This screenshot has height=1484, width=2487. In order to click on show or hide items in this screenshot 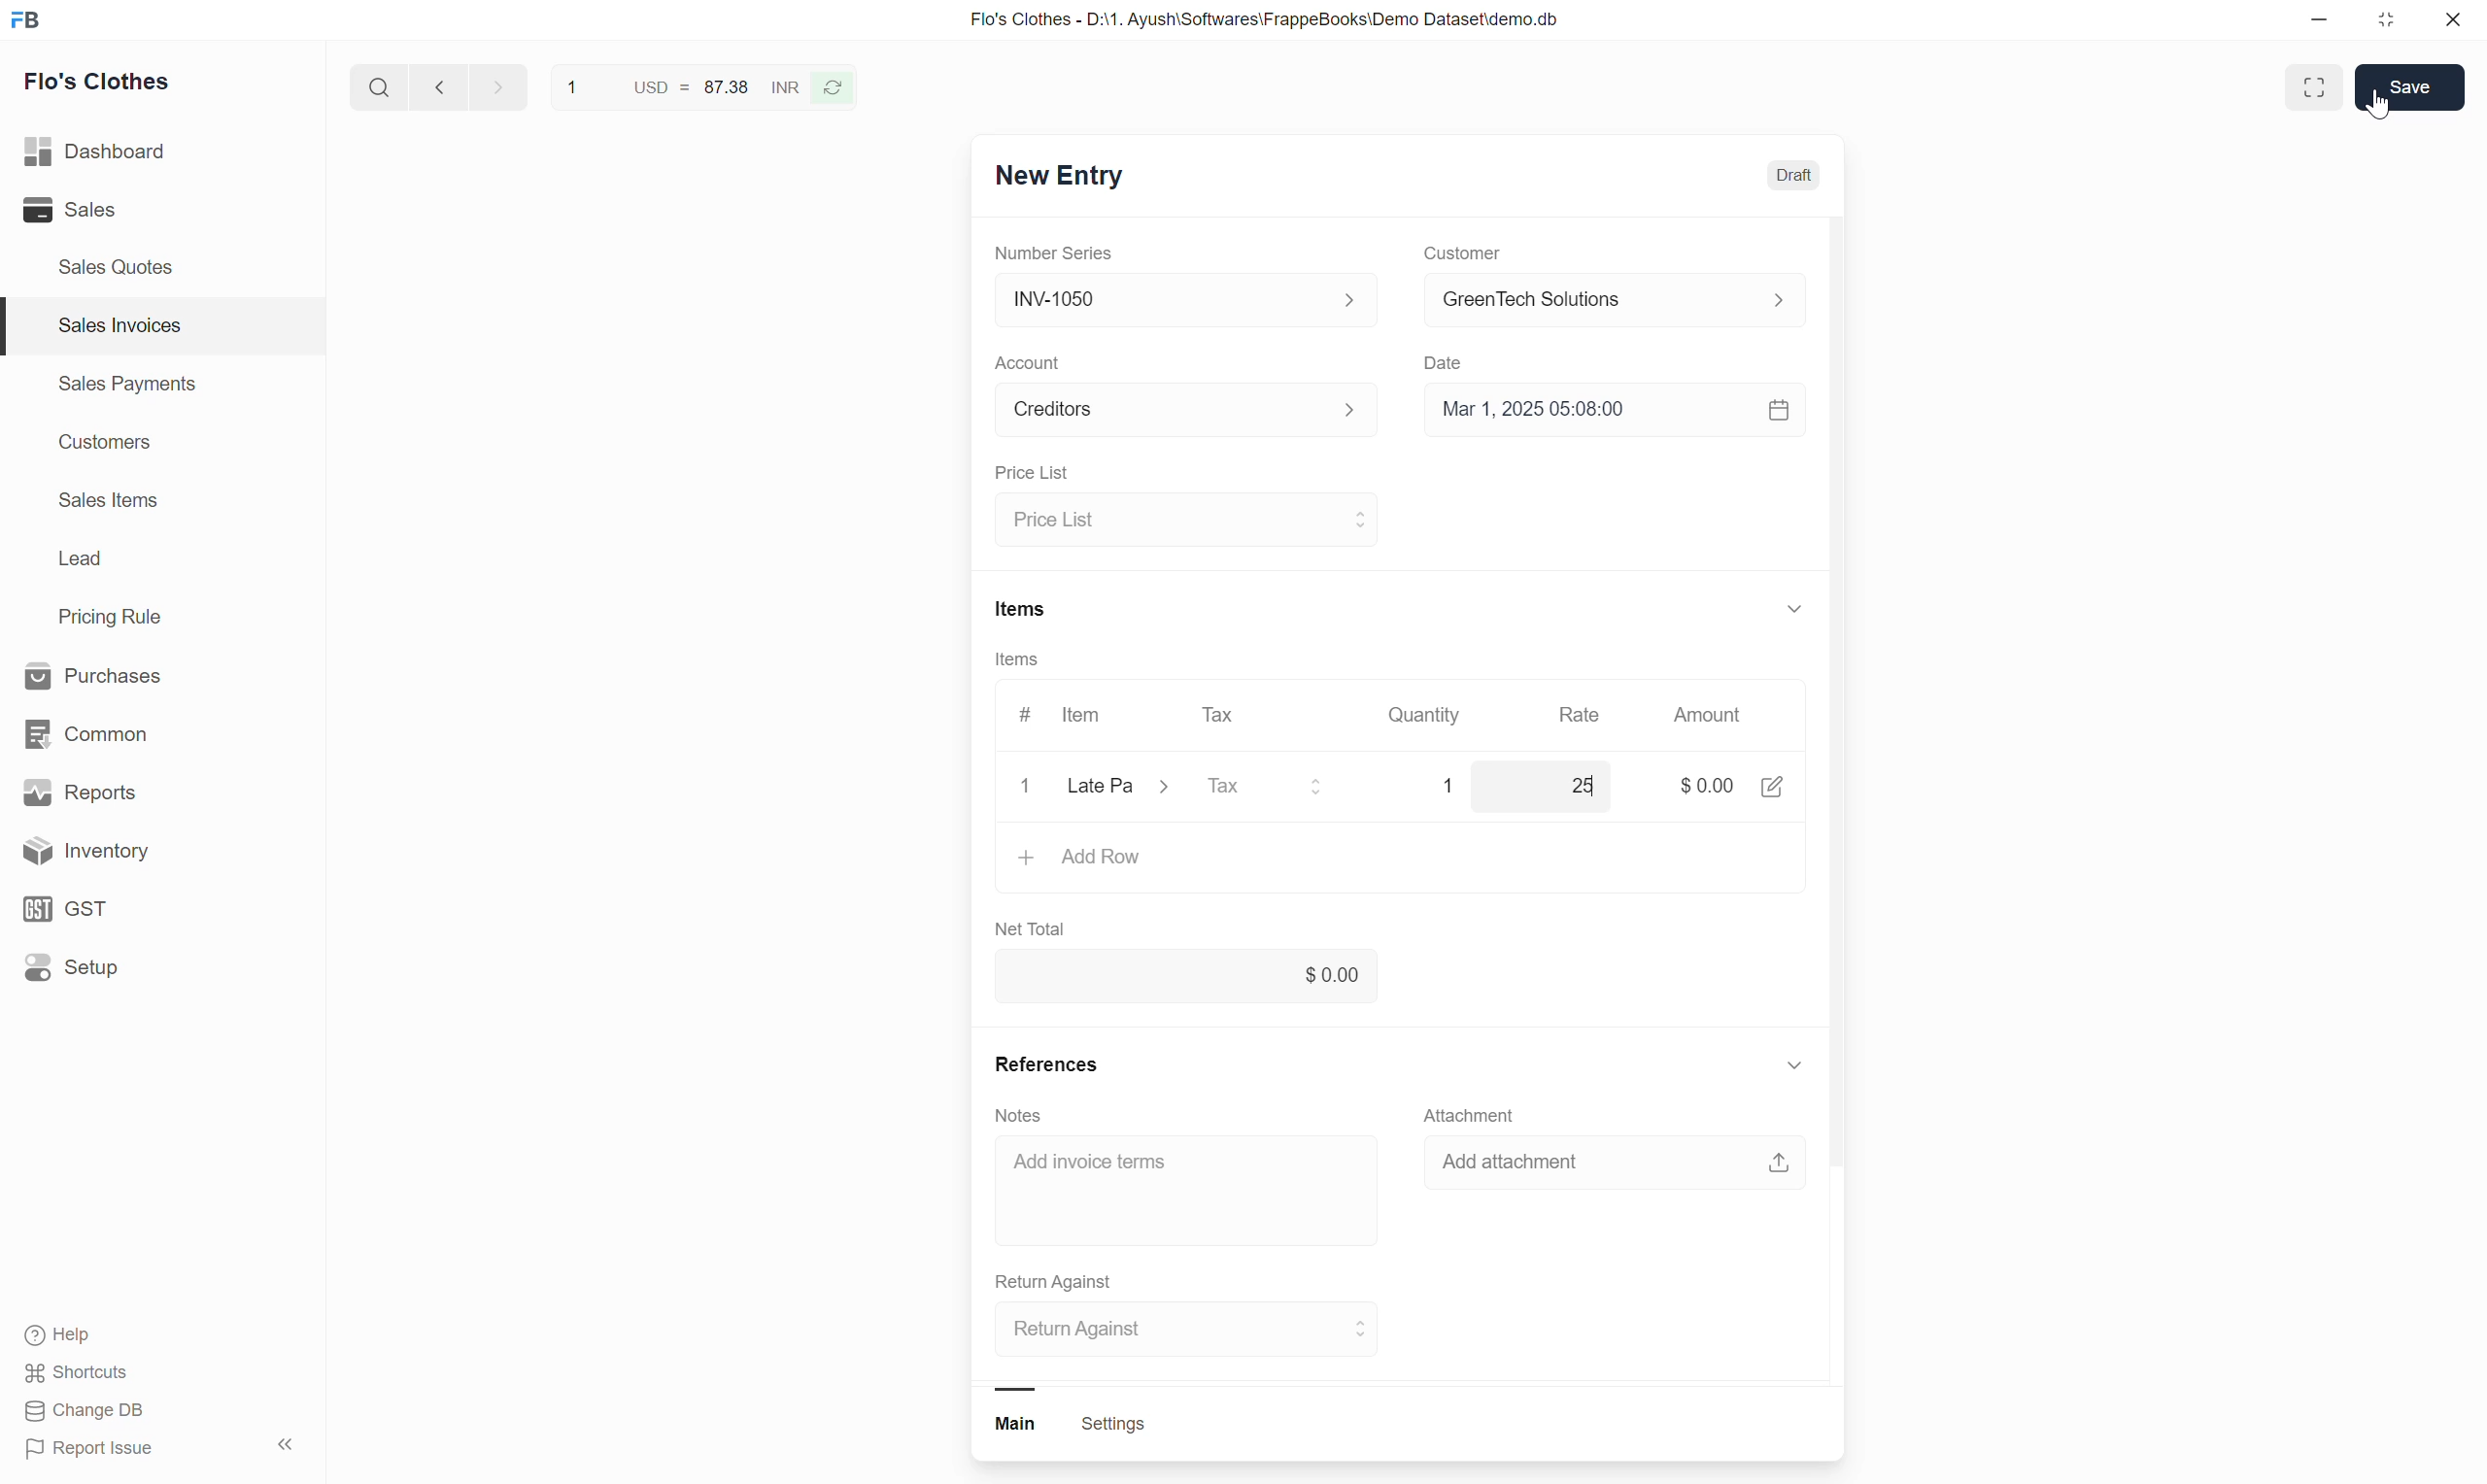, I will do `click(1794, 604)`.